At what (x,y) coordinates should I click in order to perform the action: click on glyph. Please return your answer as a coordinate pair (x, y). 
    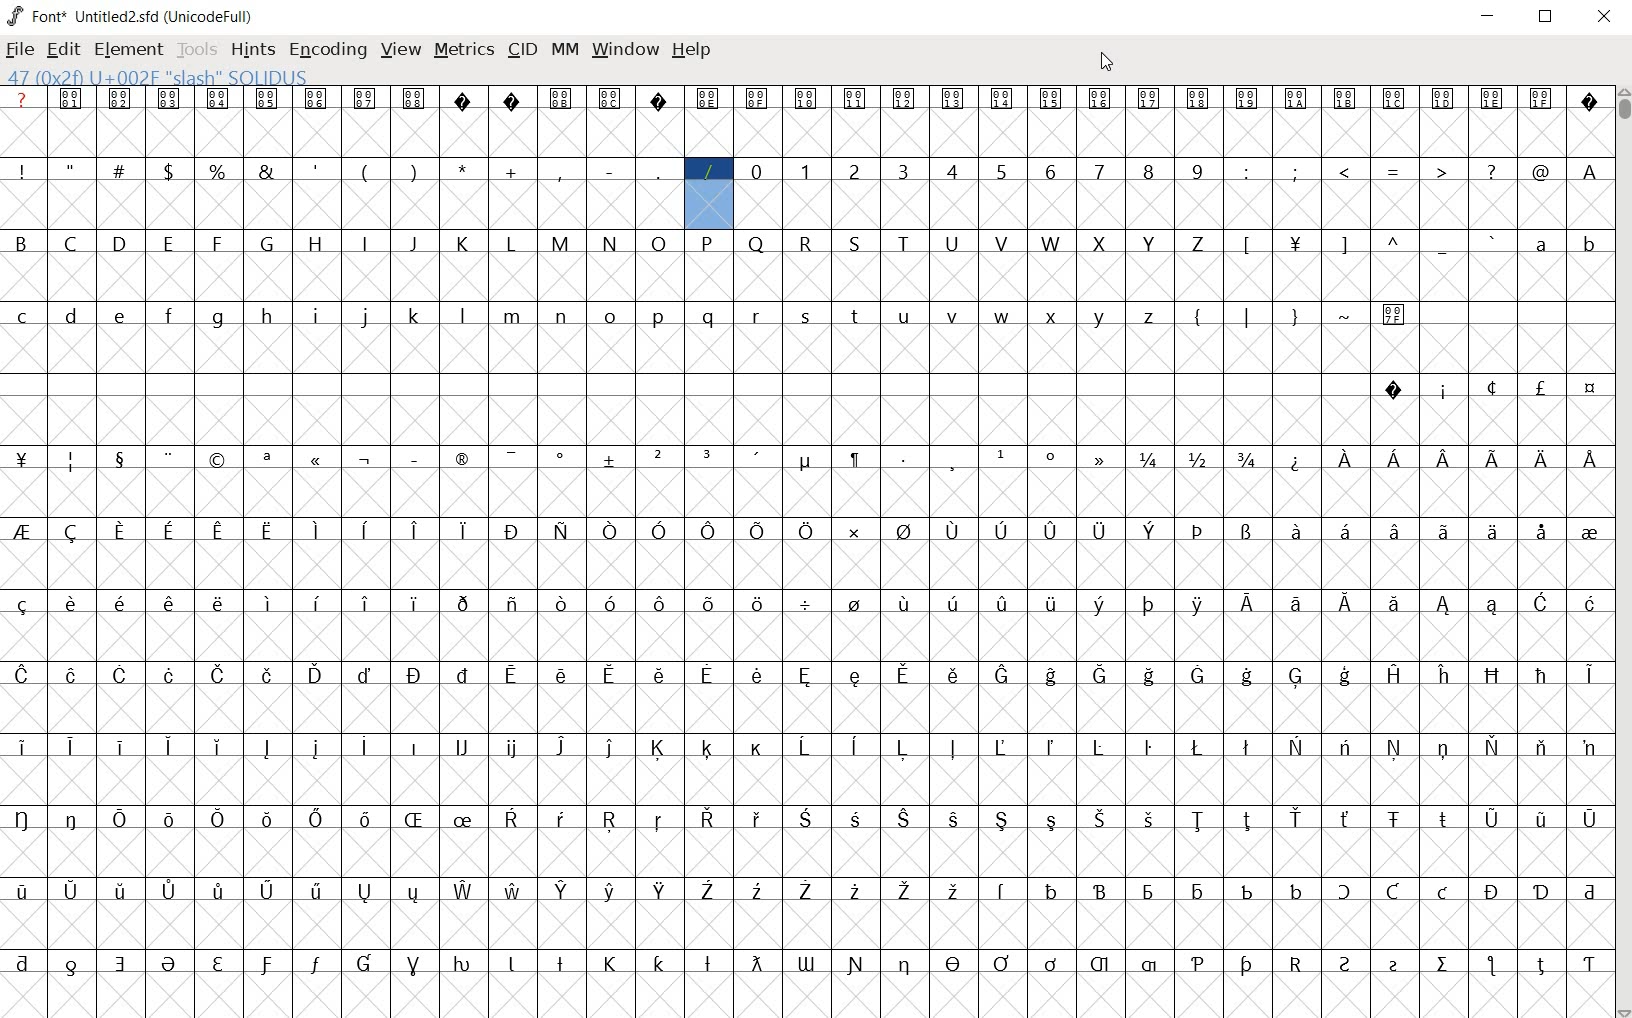
    Looking at the image, I should click on (218, 98).